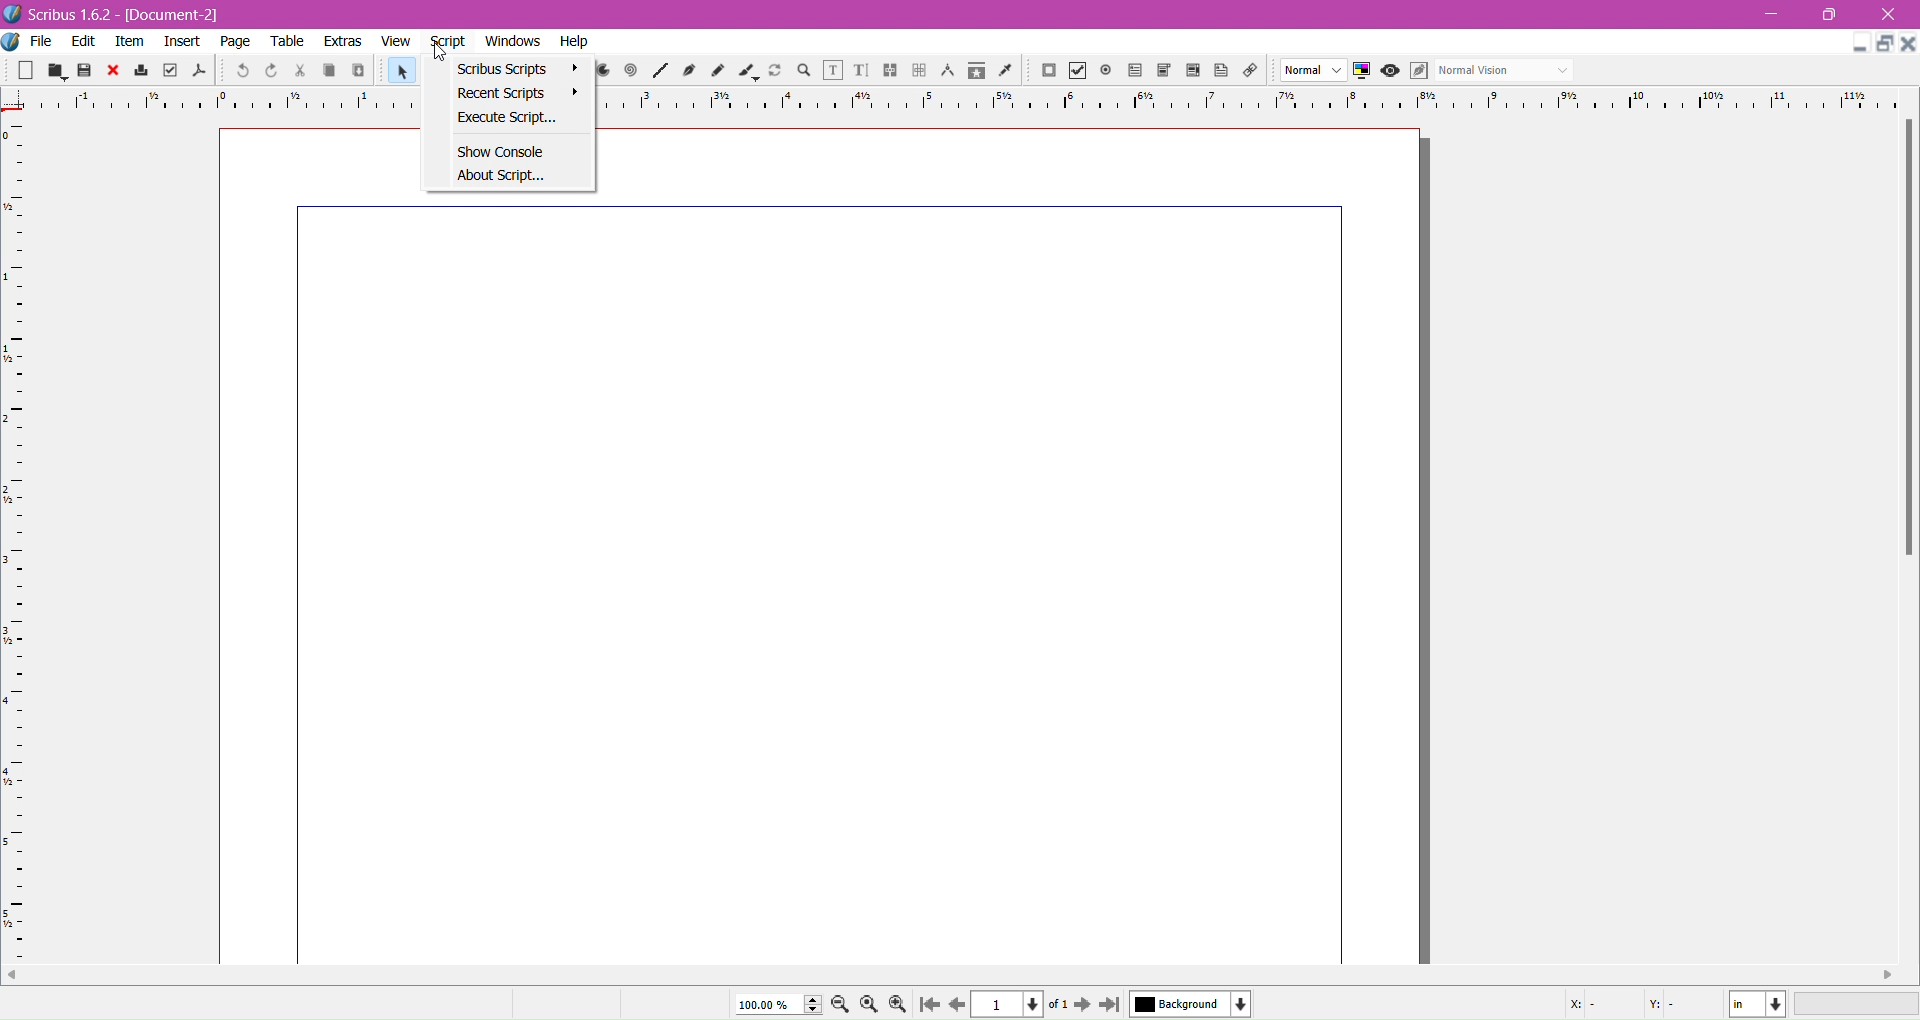 The height and width of the screenshot is (1020, 1920). I want to click on Vertical Scroll Bar, so click(1904, 340).